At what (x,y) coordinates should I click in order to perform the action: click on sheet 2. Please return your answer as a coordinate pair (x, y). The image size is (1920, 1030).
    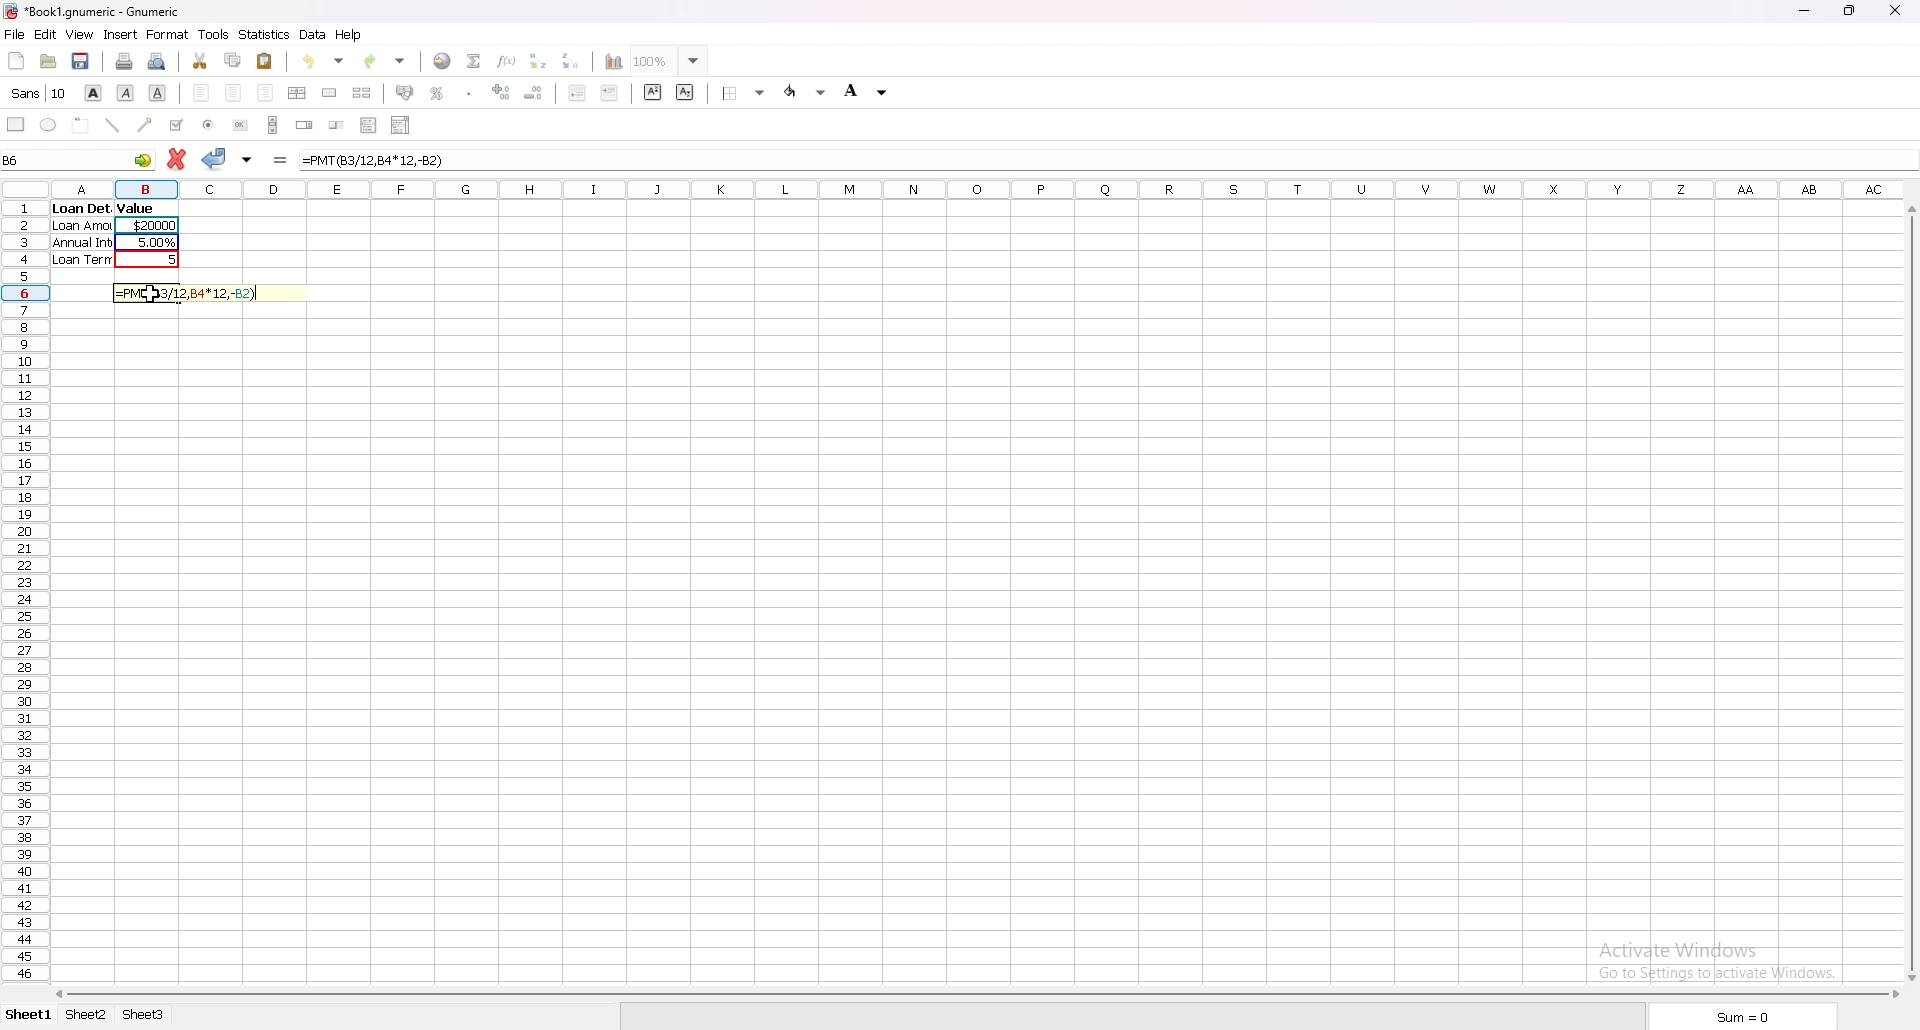
    Looking at the image, I should click on (87, 1015).